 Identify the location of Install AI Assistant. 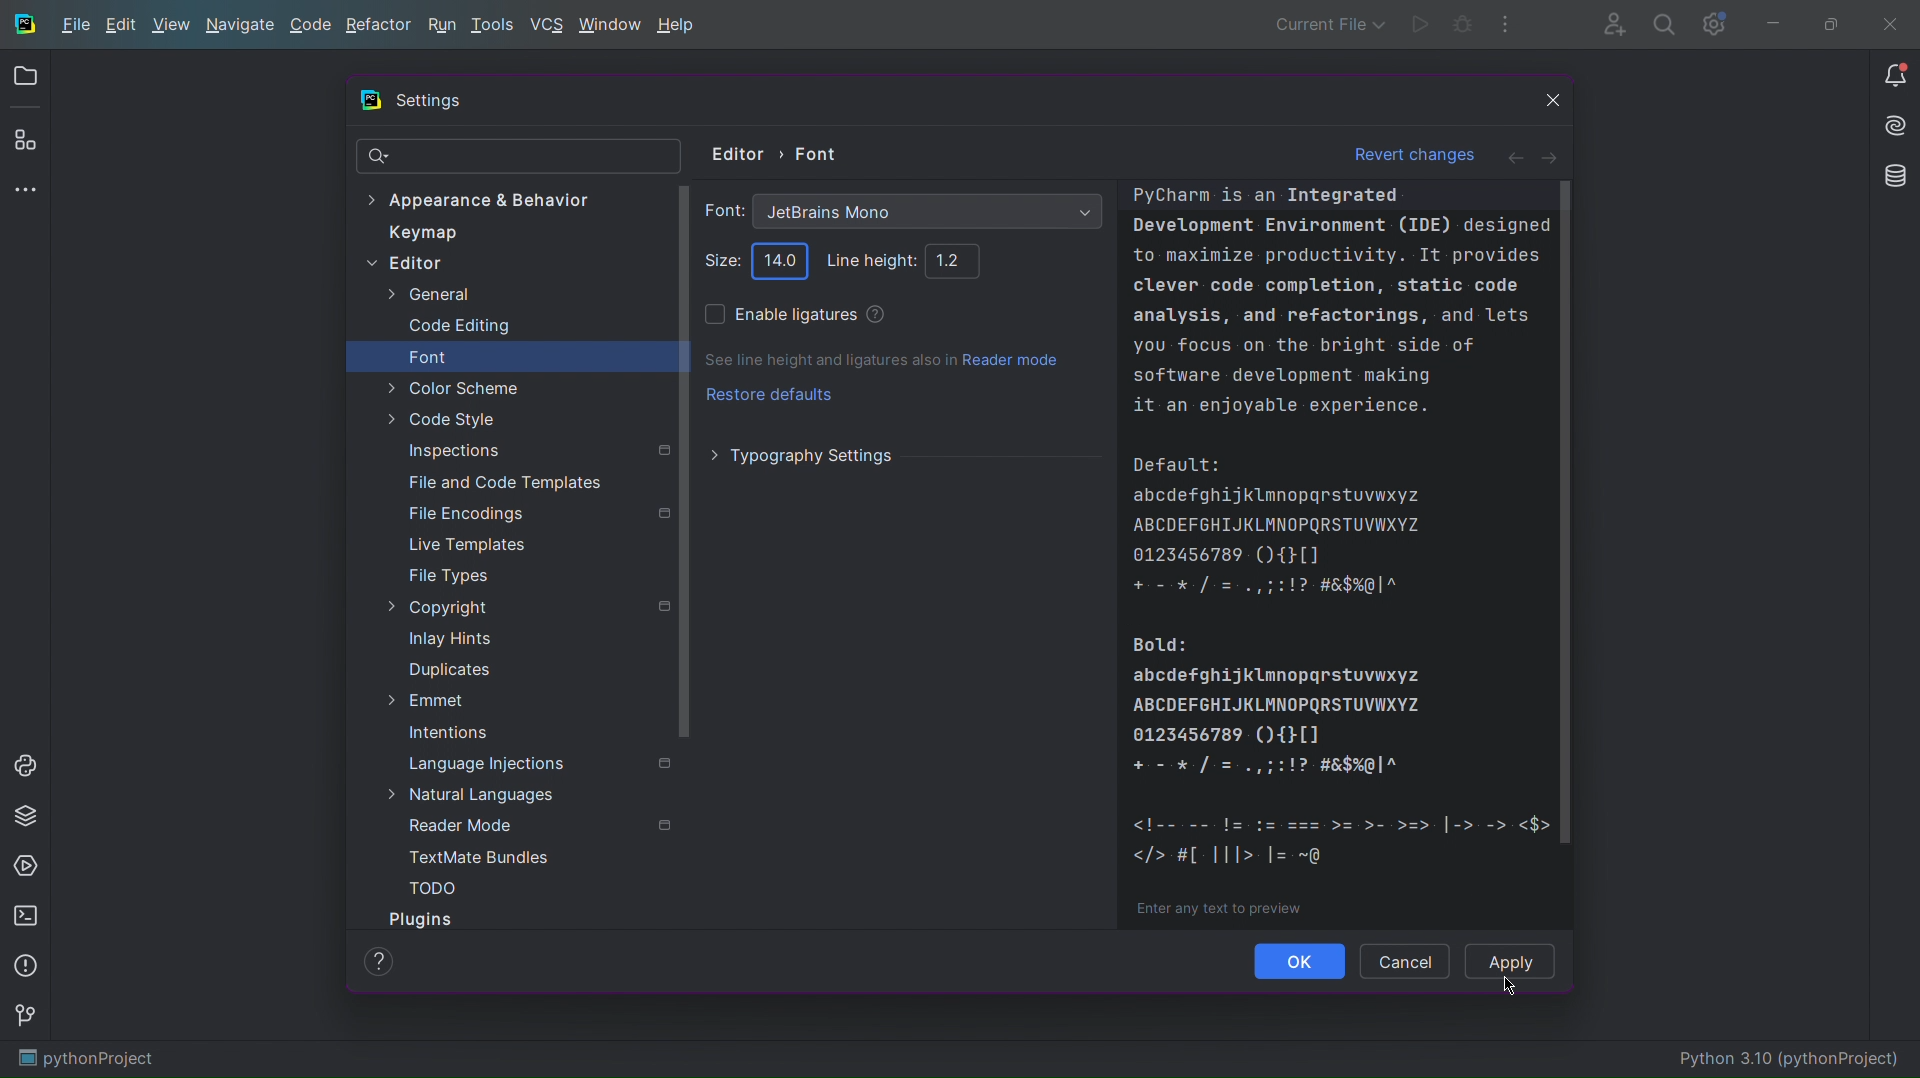
(1889, 129).